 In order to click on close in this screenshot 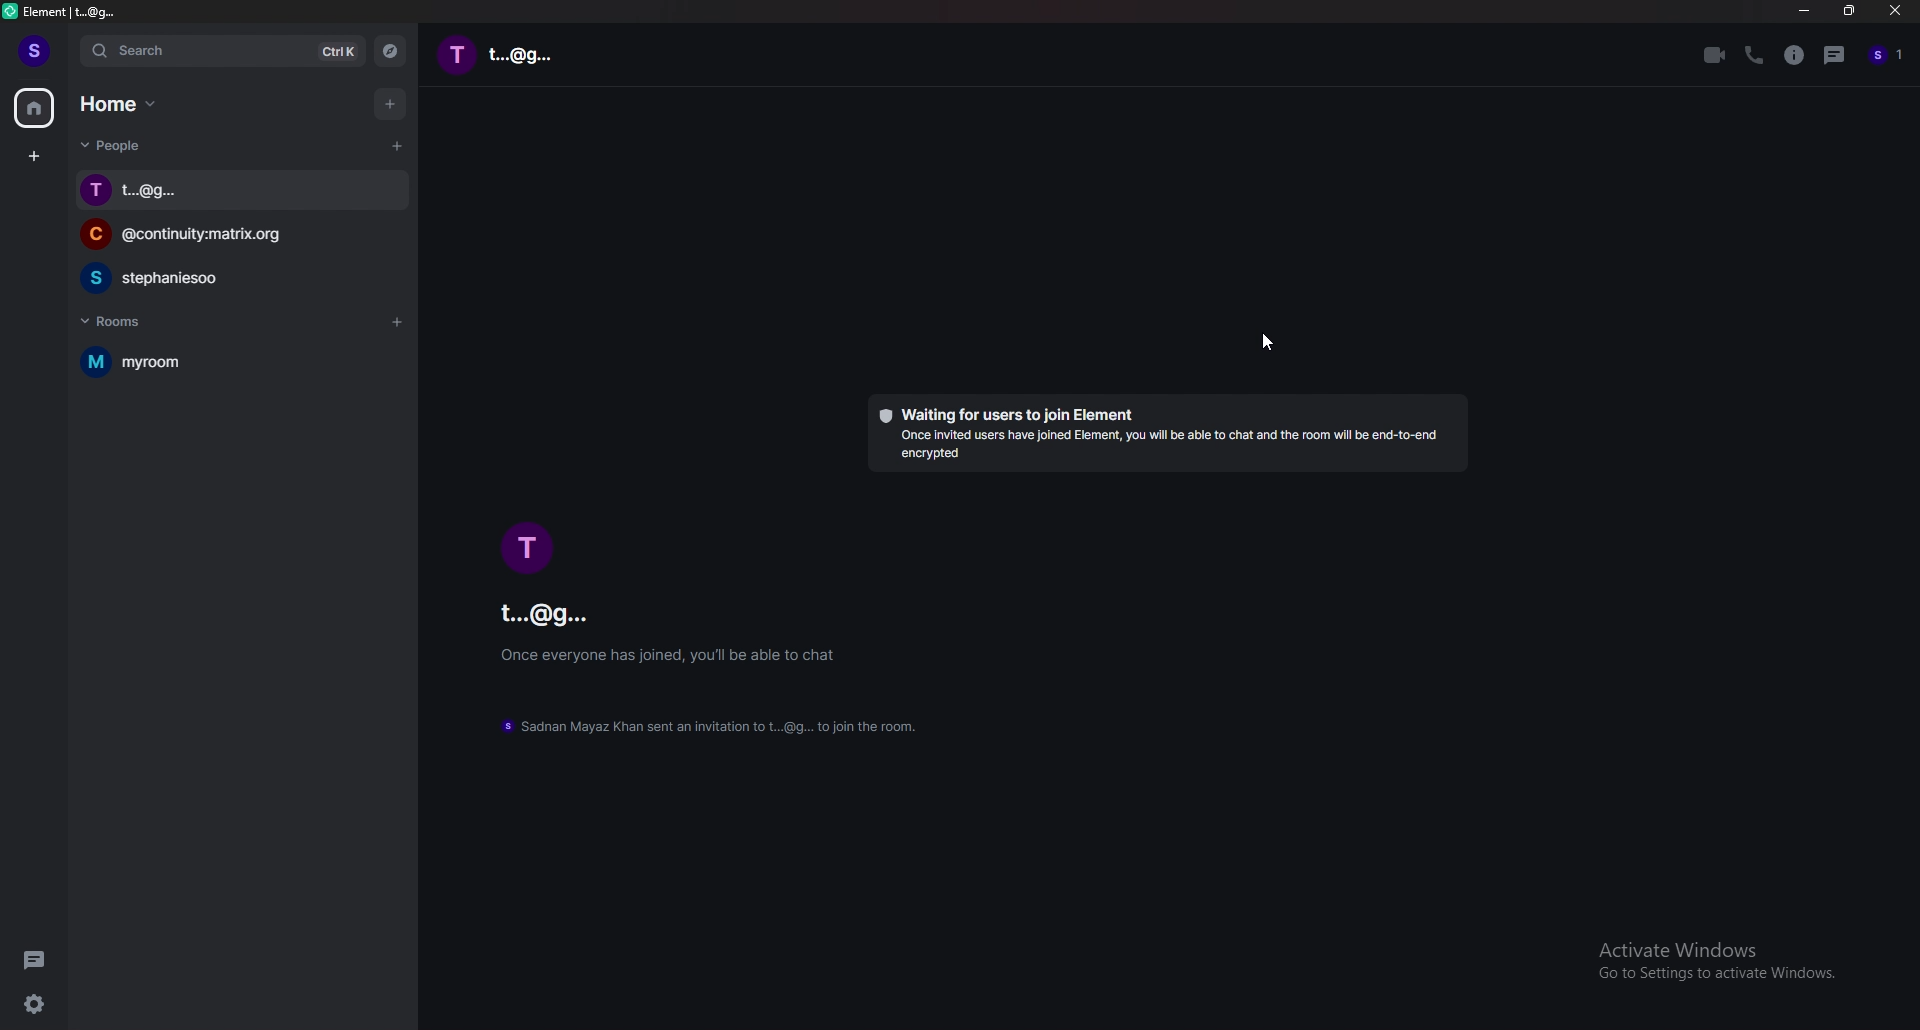, I will do `click(1894, 11)`.